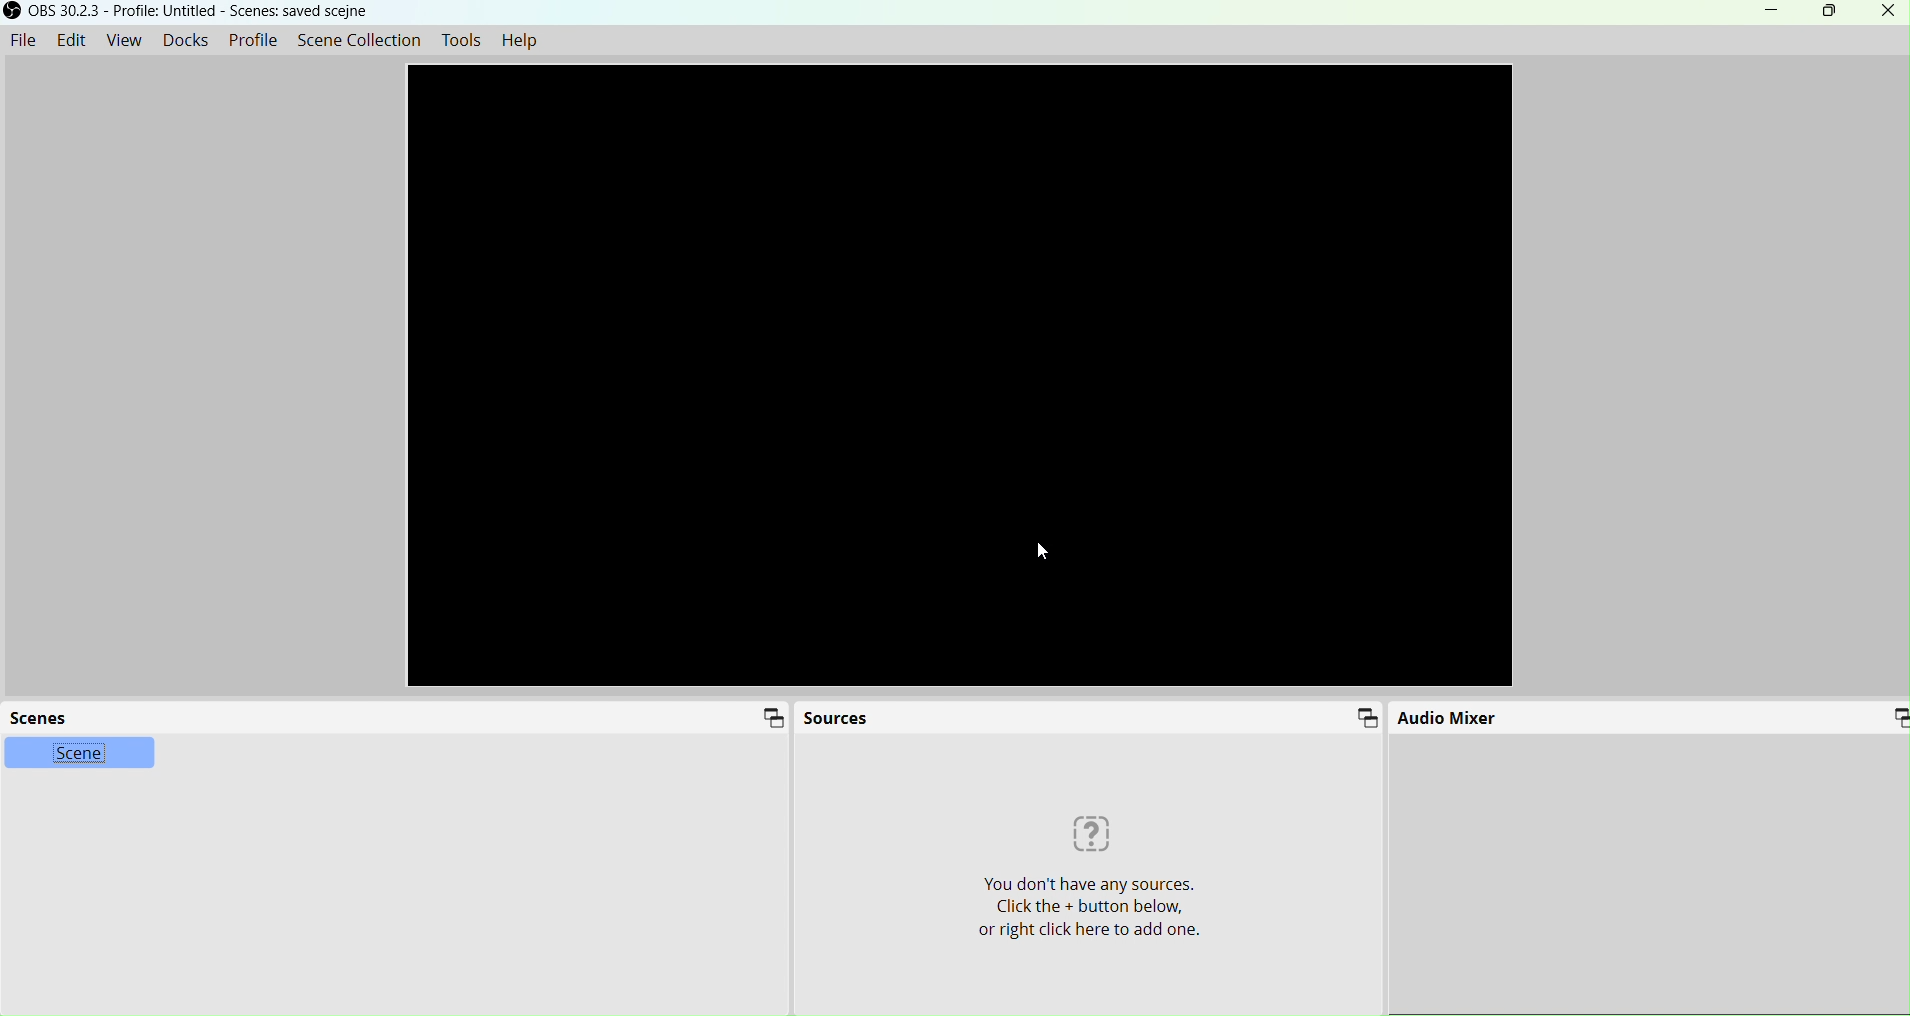 This screenshot has height=1016, width=1910. What do you see at coordinates (465, 41) in the screenshot?
I see `Tools` at bounding box center [465, 41].